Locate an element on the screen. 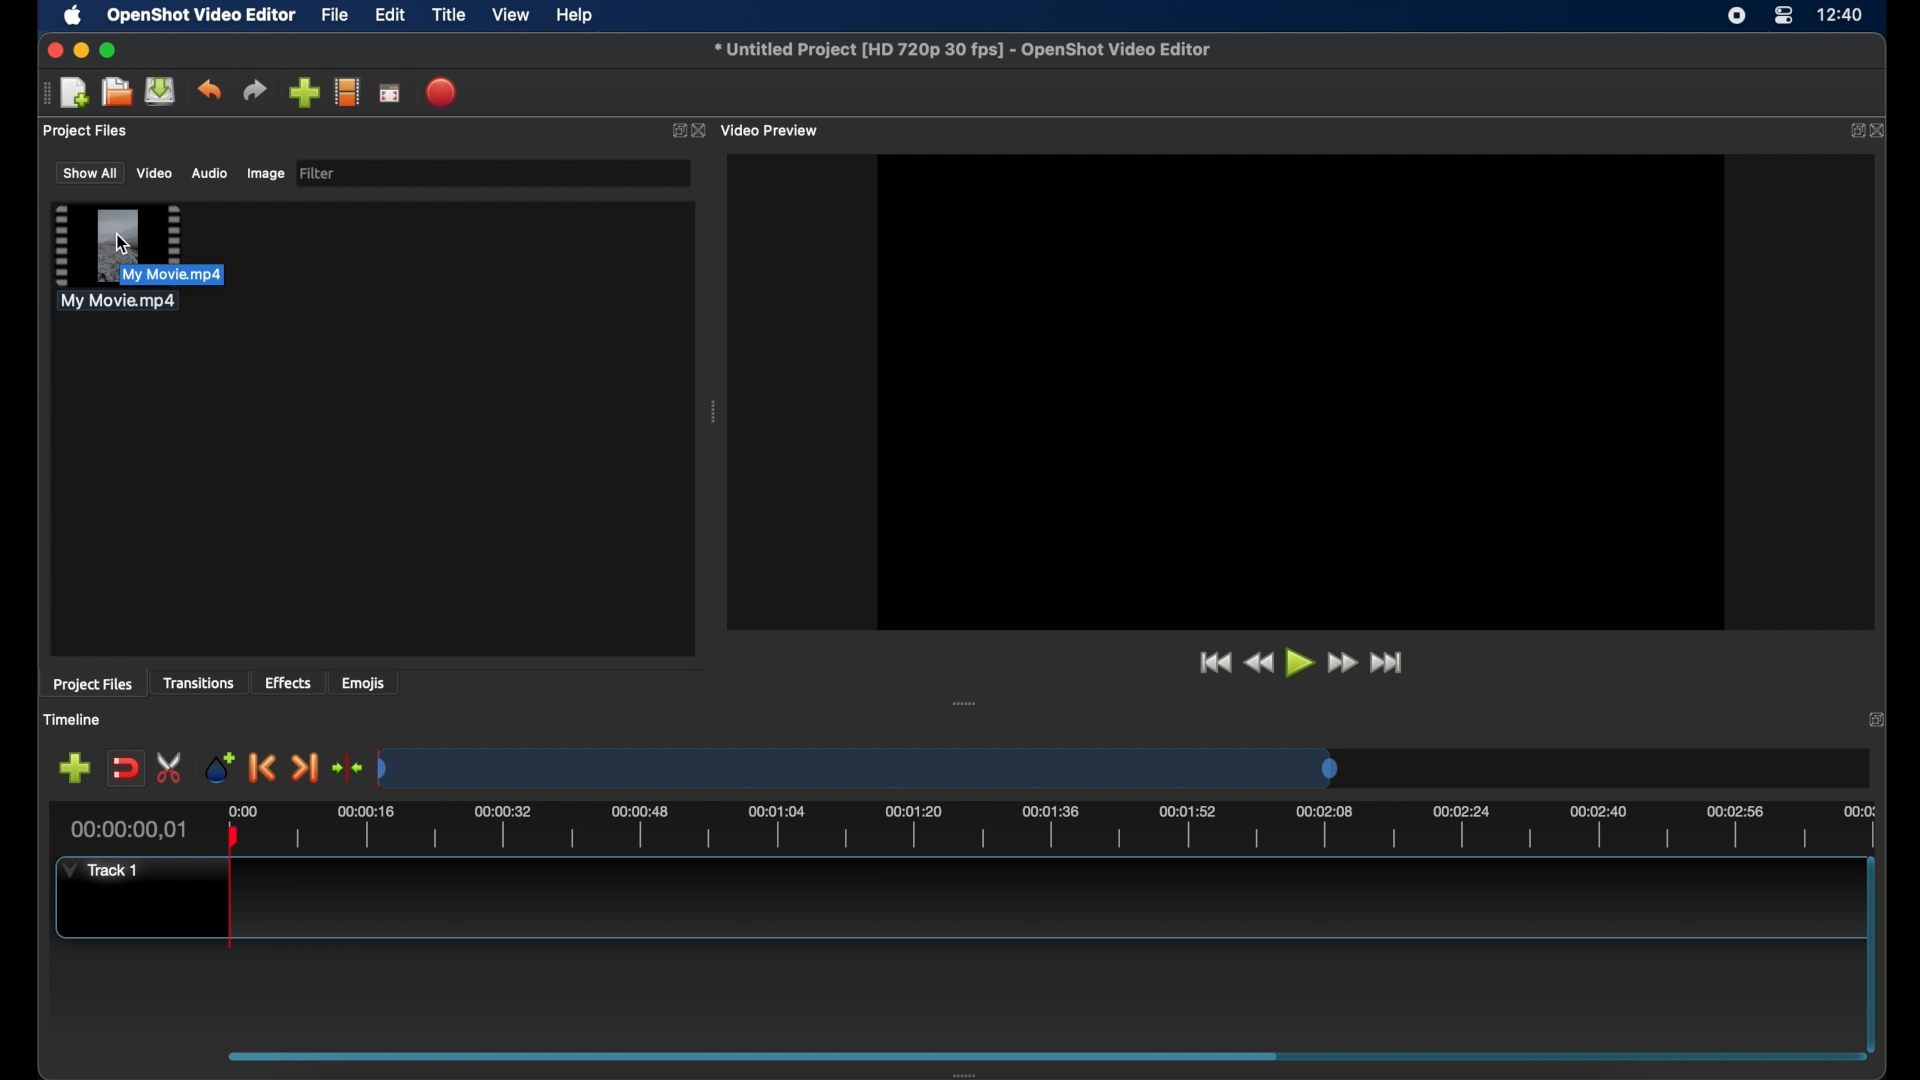 This screenshot has width=1920, height=1080. import files is located at coordinates (304, 93).